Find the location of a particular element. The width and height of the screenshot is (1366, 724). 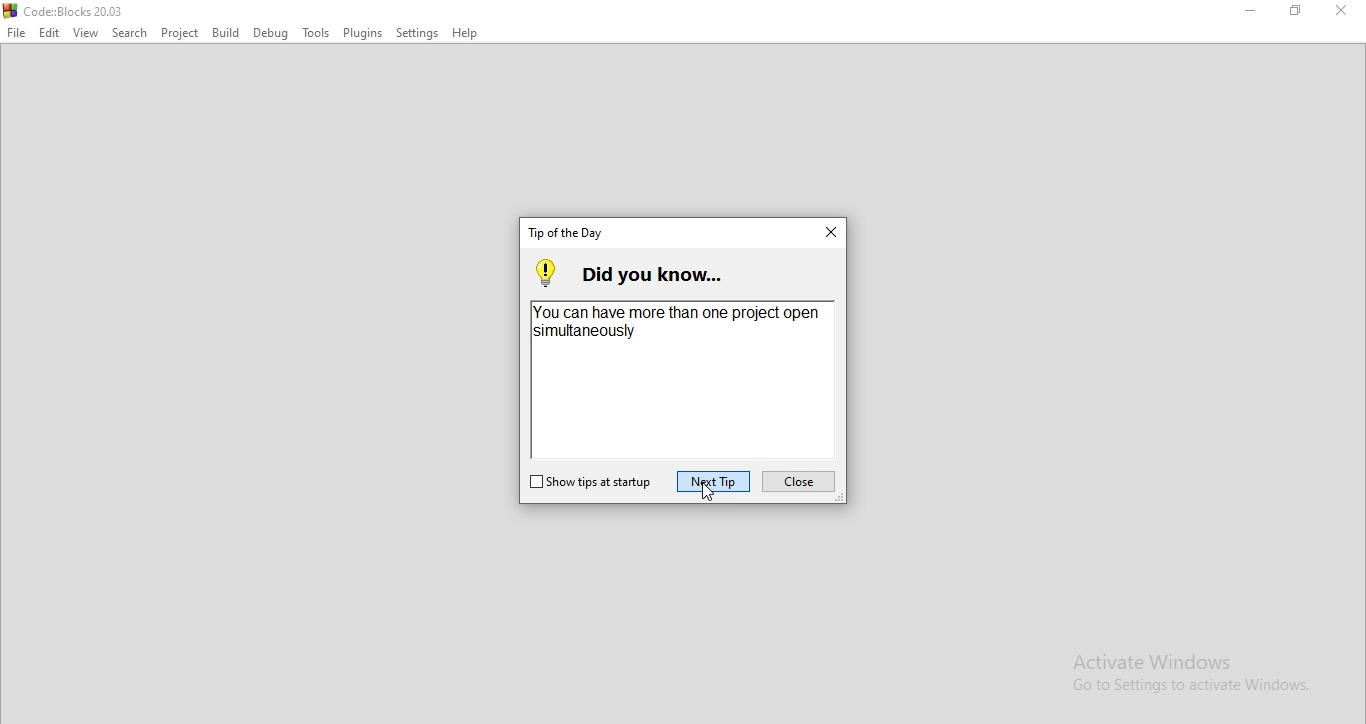

Activate Windows is located at coordinates (1189, 675).